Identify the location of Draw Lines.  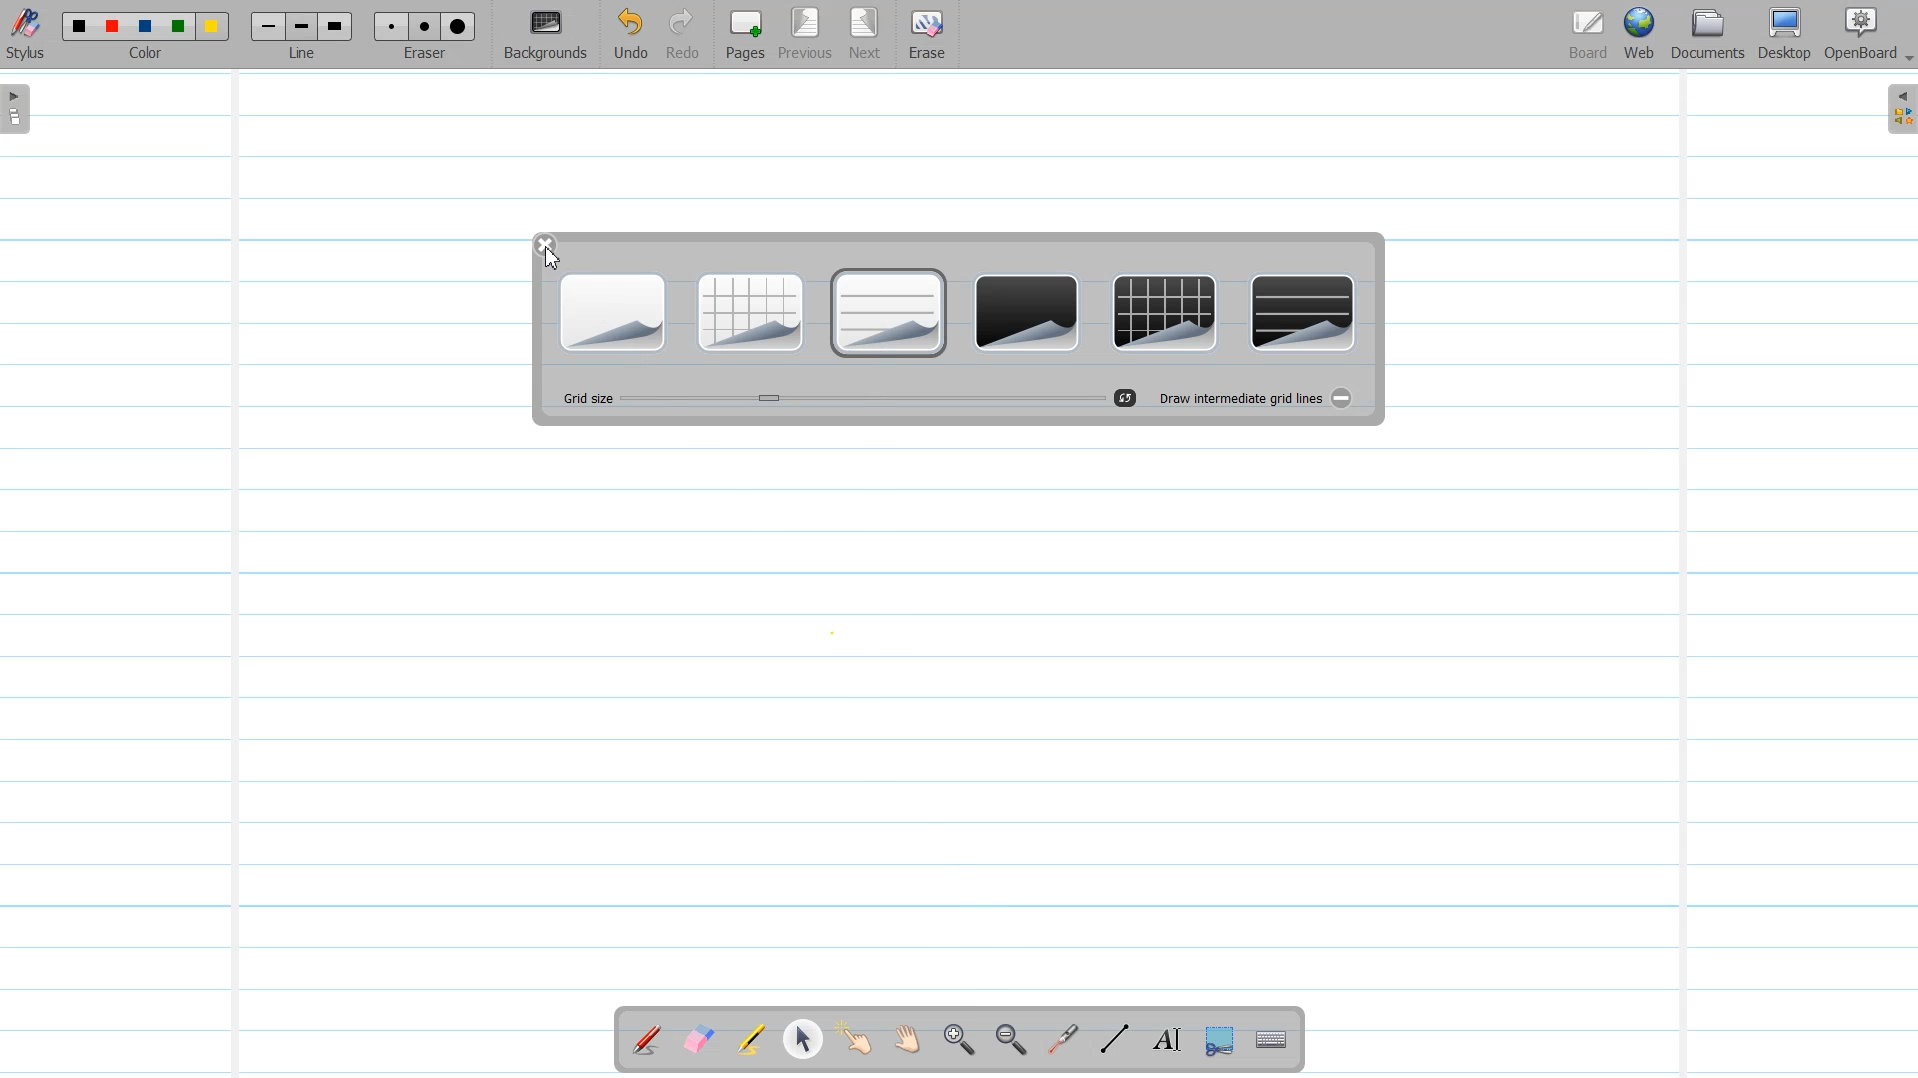
(1114, 1040).